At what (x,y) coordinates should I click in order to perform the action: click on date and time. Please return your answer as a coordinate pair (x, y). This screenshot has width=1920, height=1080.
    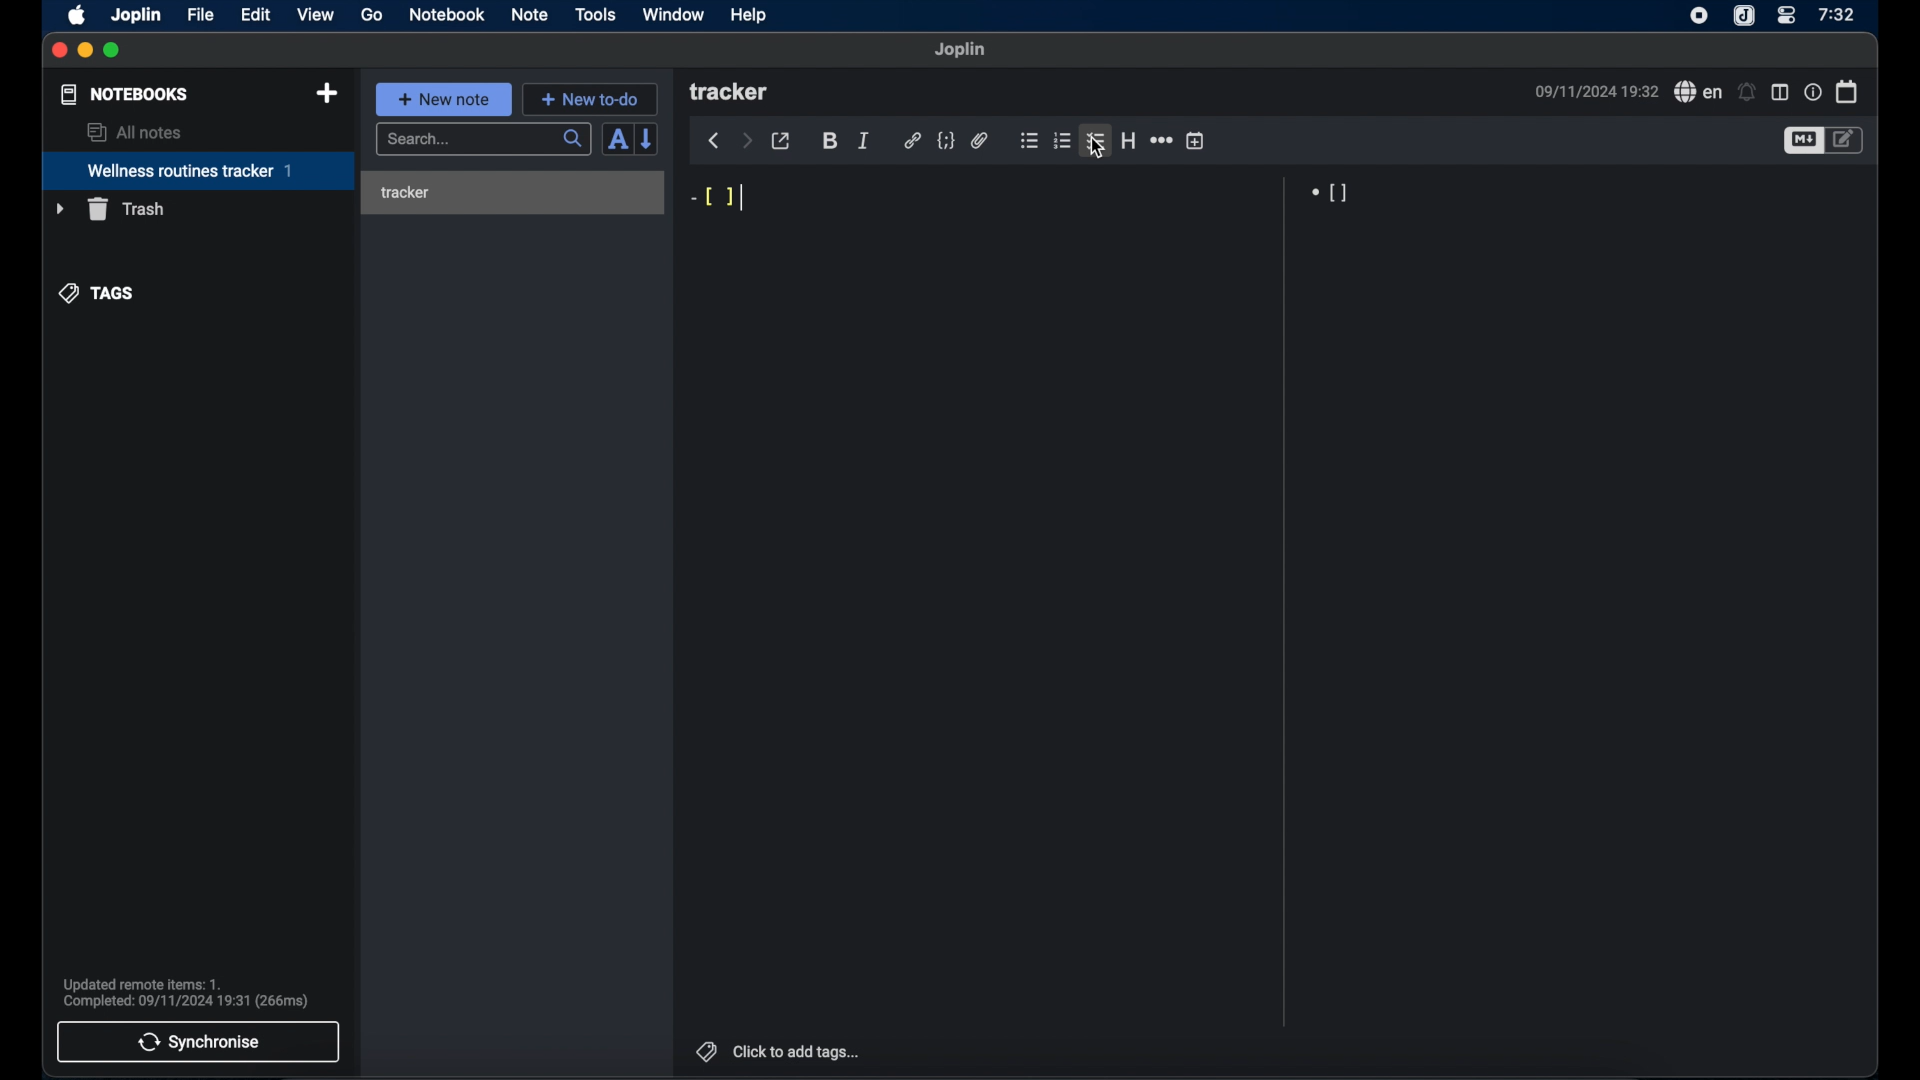
    Looking at the image, I should click on (1593, 91).